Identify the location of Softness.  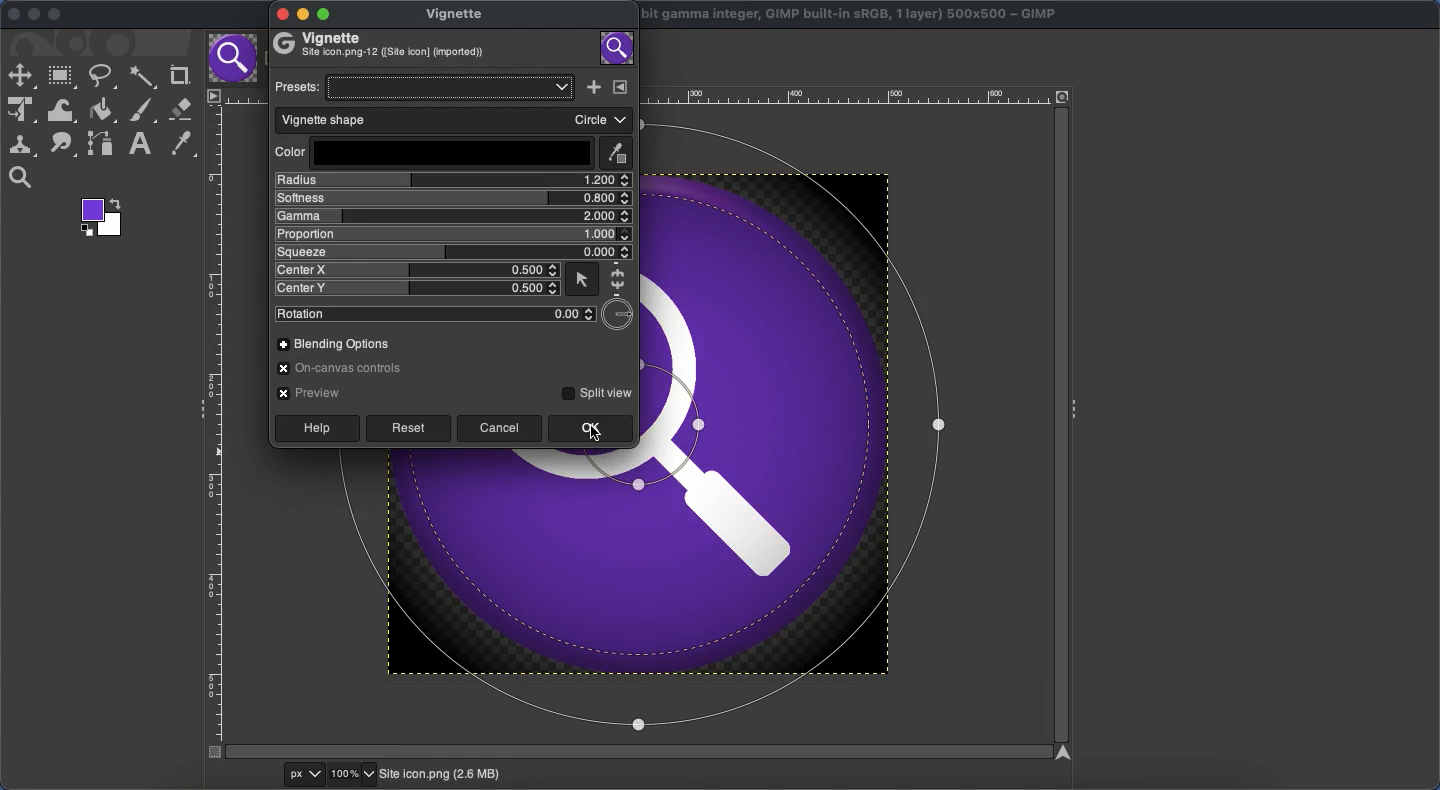
(453, 199).